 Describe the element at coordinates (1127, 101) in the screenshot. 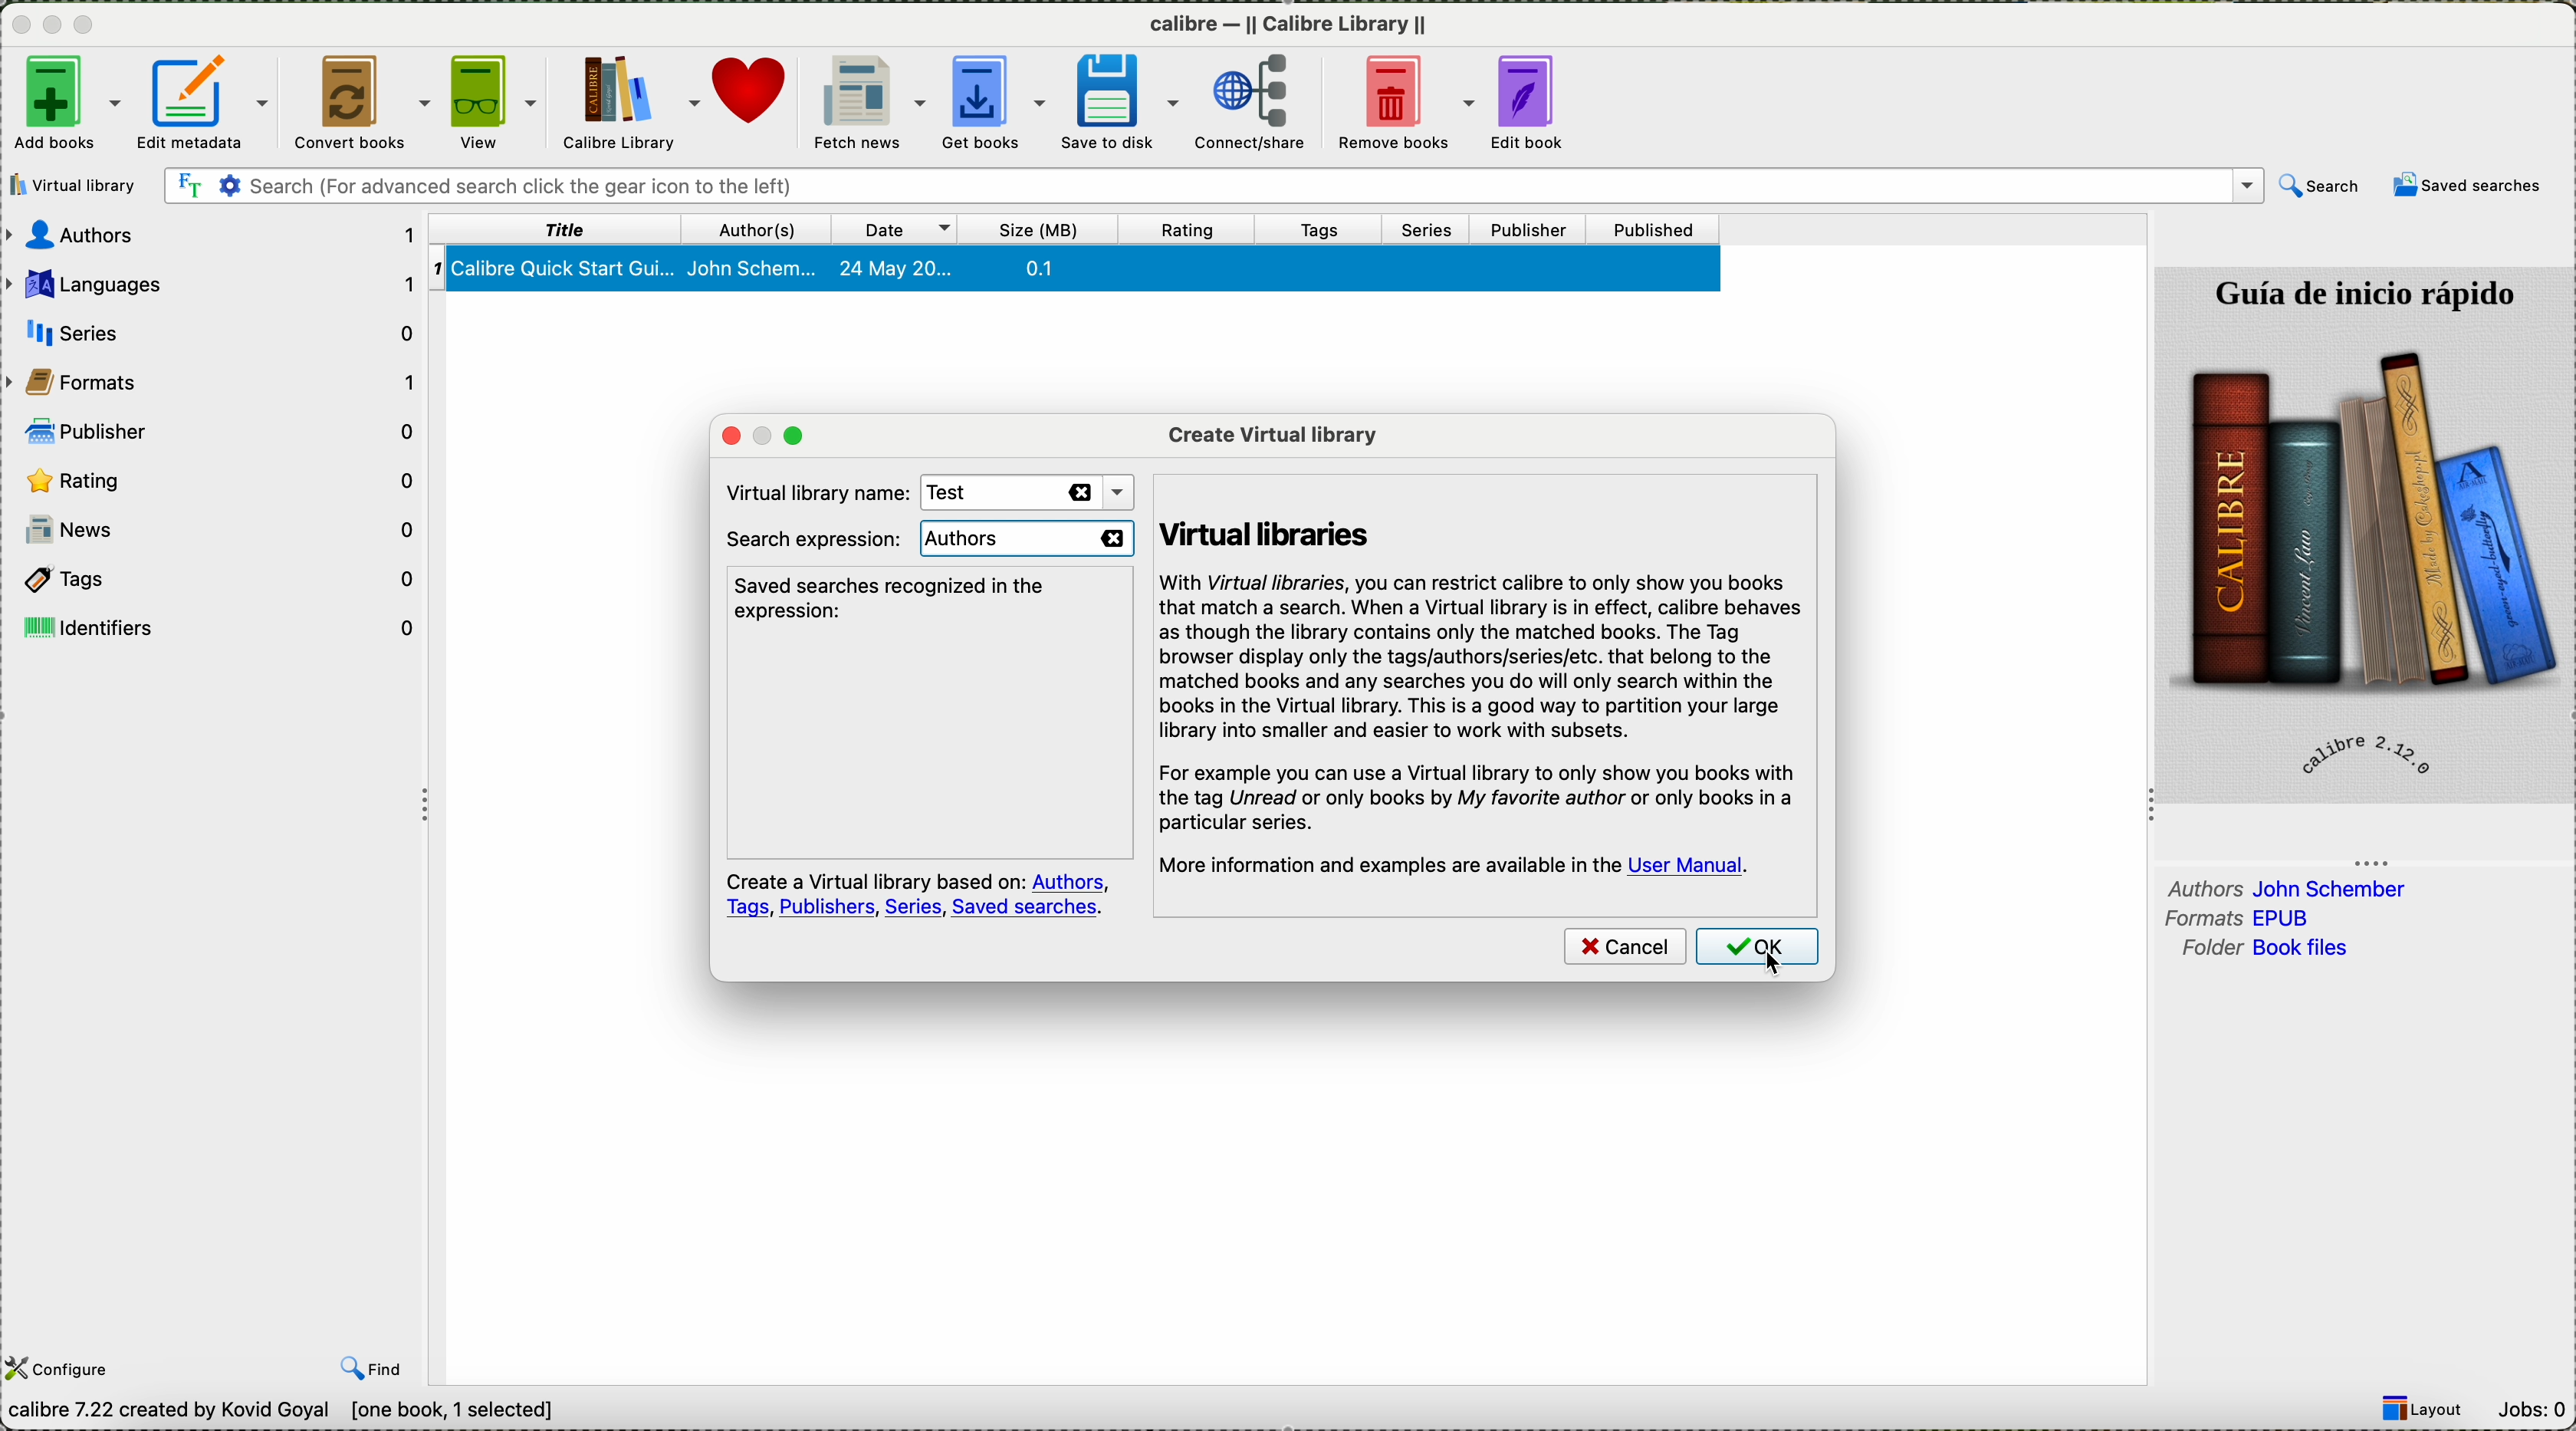

I see `save to disk` at that location.